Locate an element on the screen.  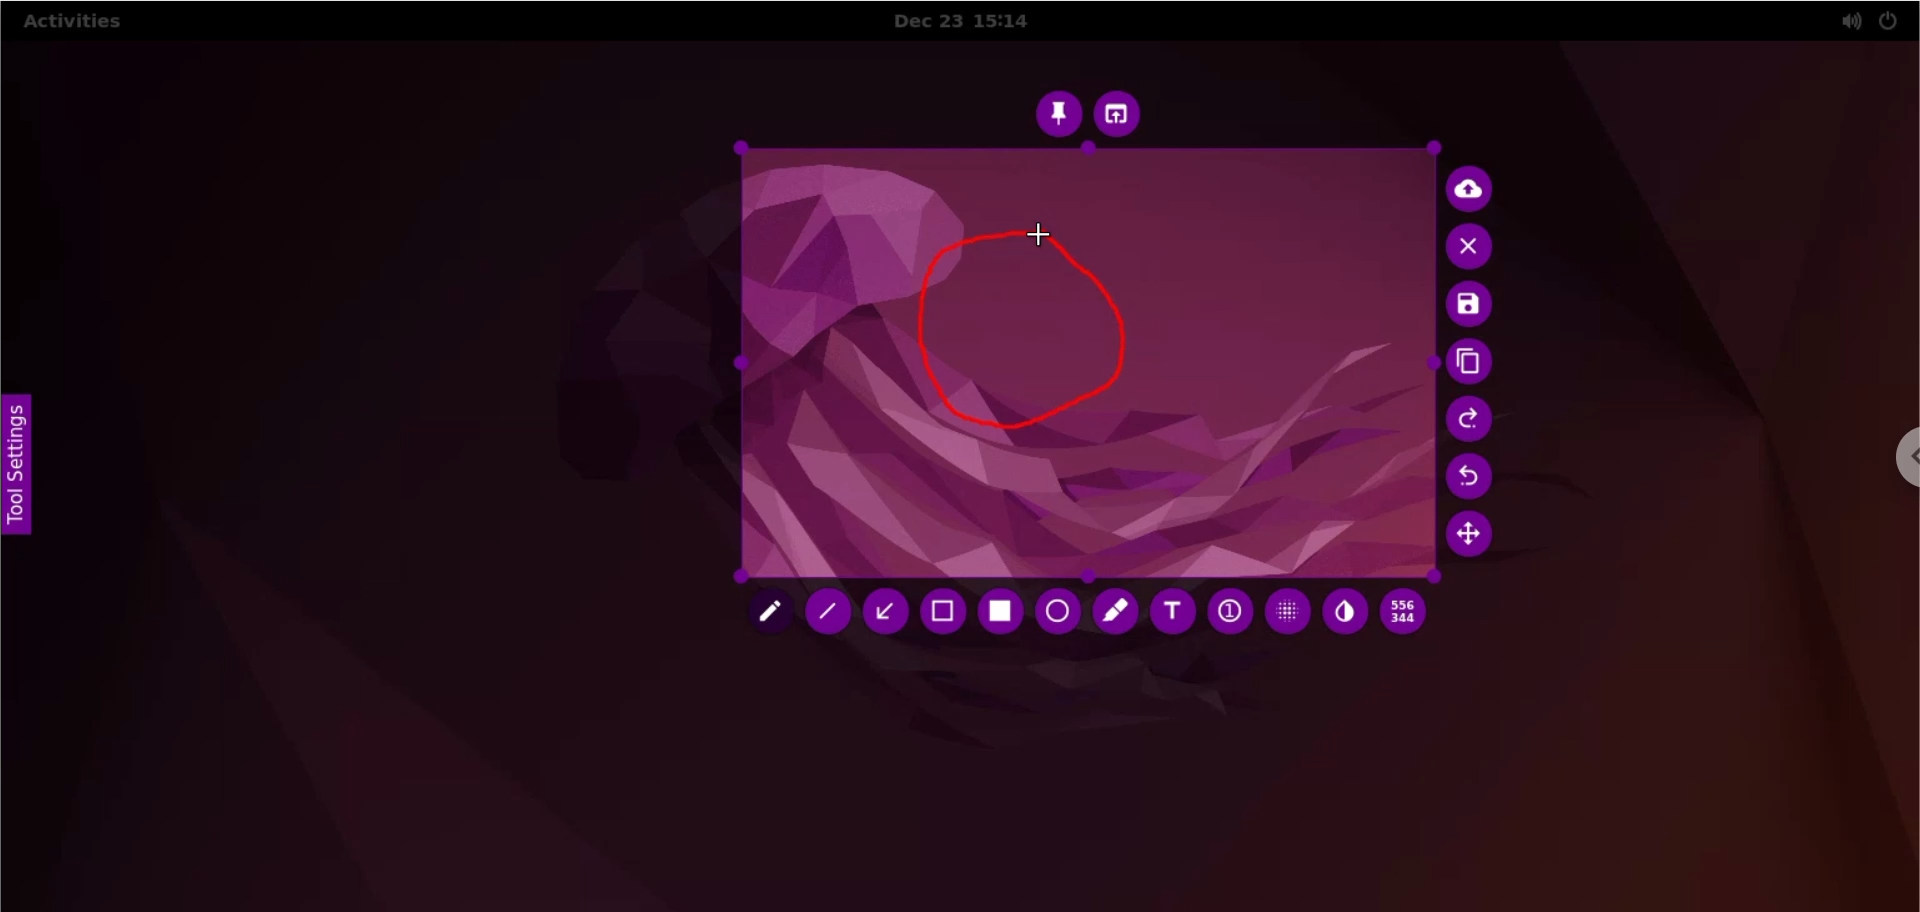
undo is located at coordinates (1474, 477).